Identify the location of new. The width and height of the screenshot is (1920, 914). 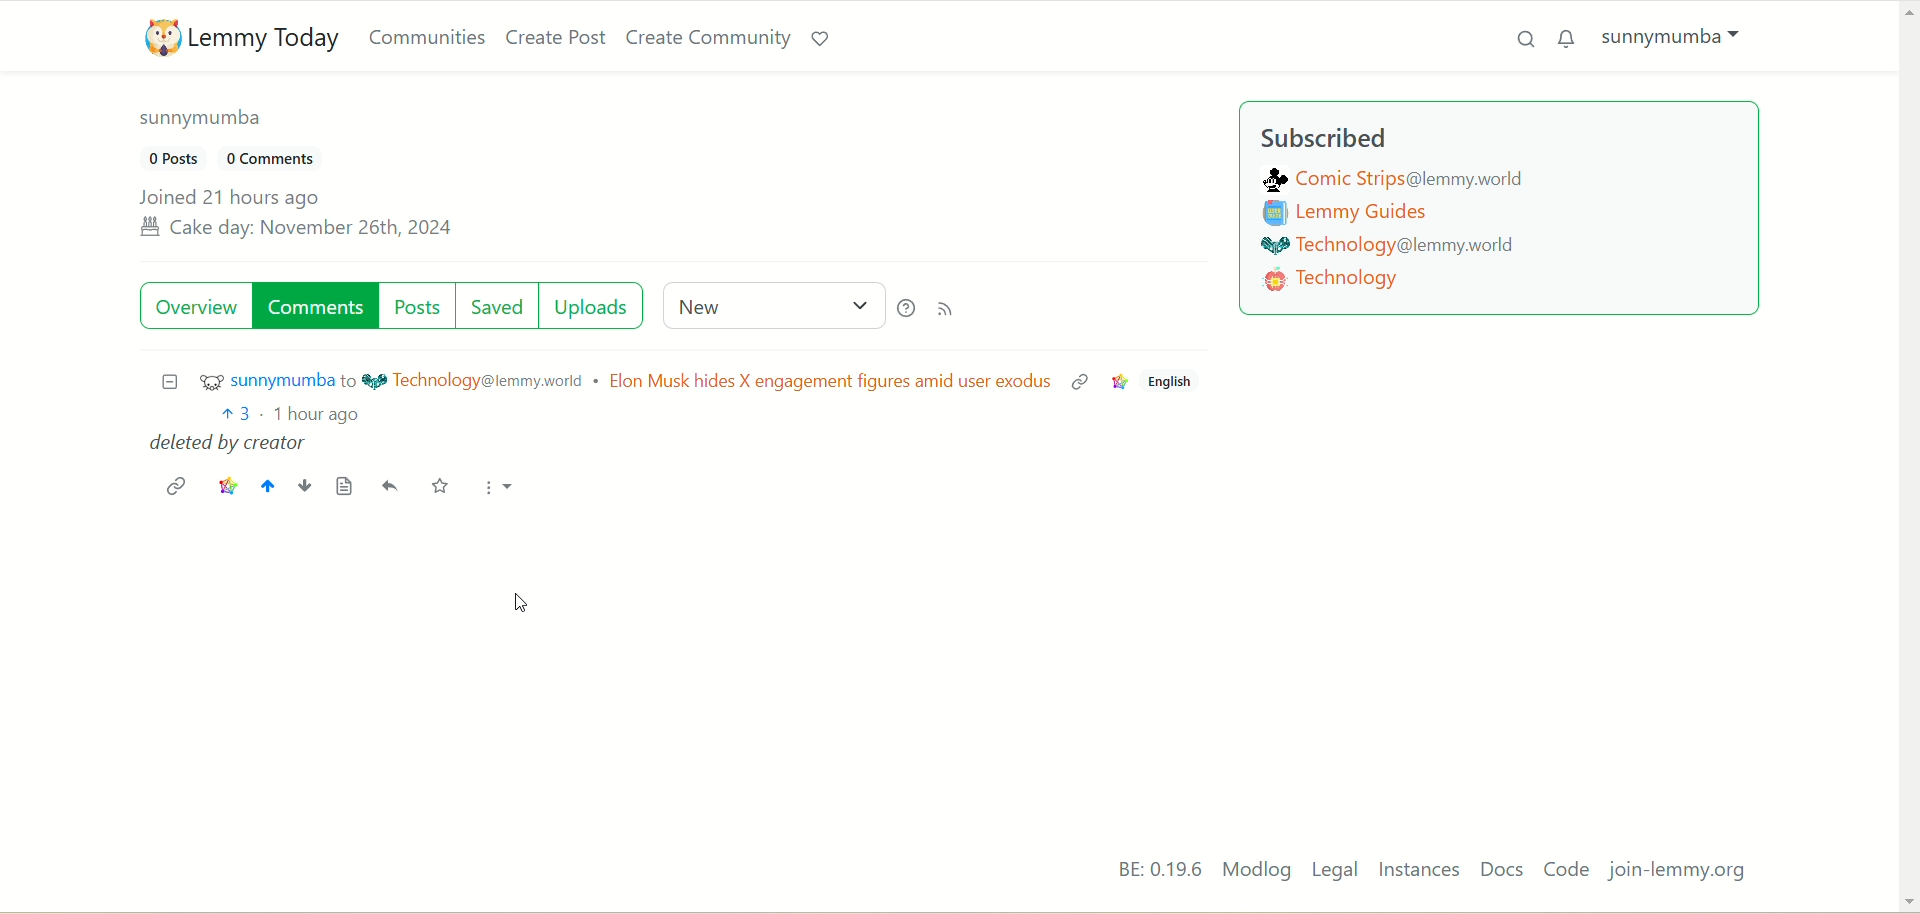
(767, 304).